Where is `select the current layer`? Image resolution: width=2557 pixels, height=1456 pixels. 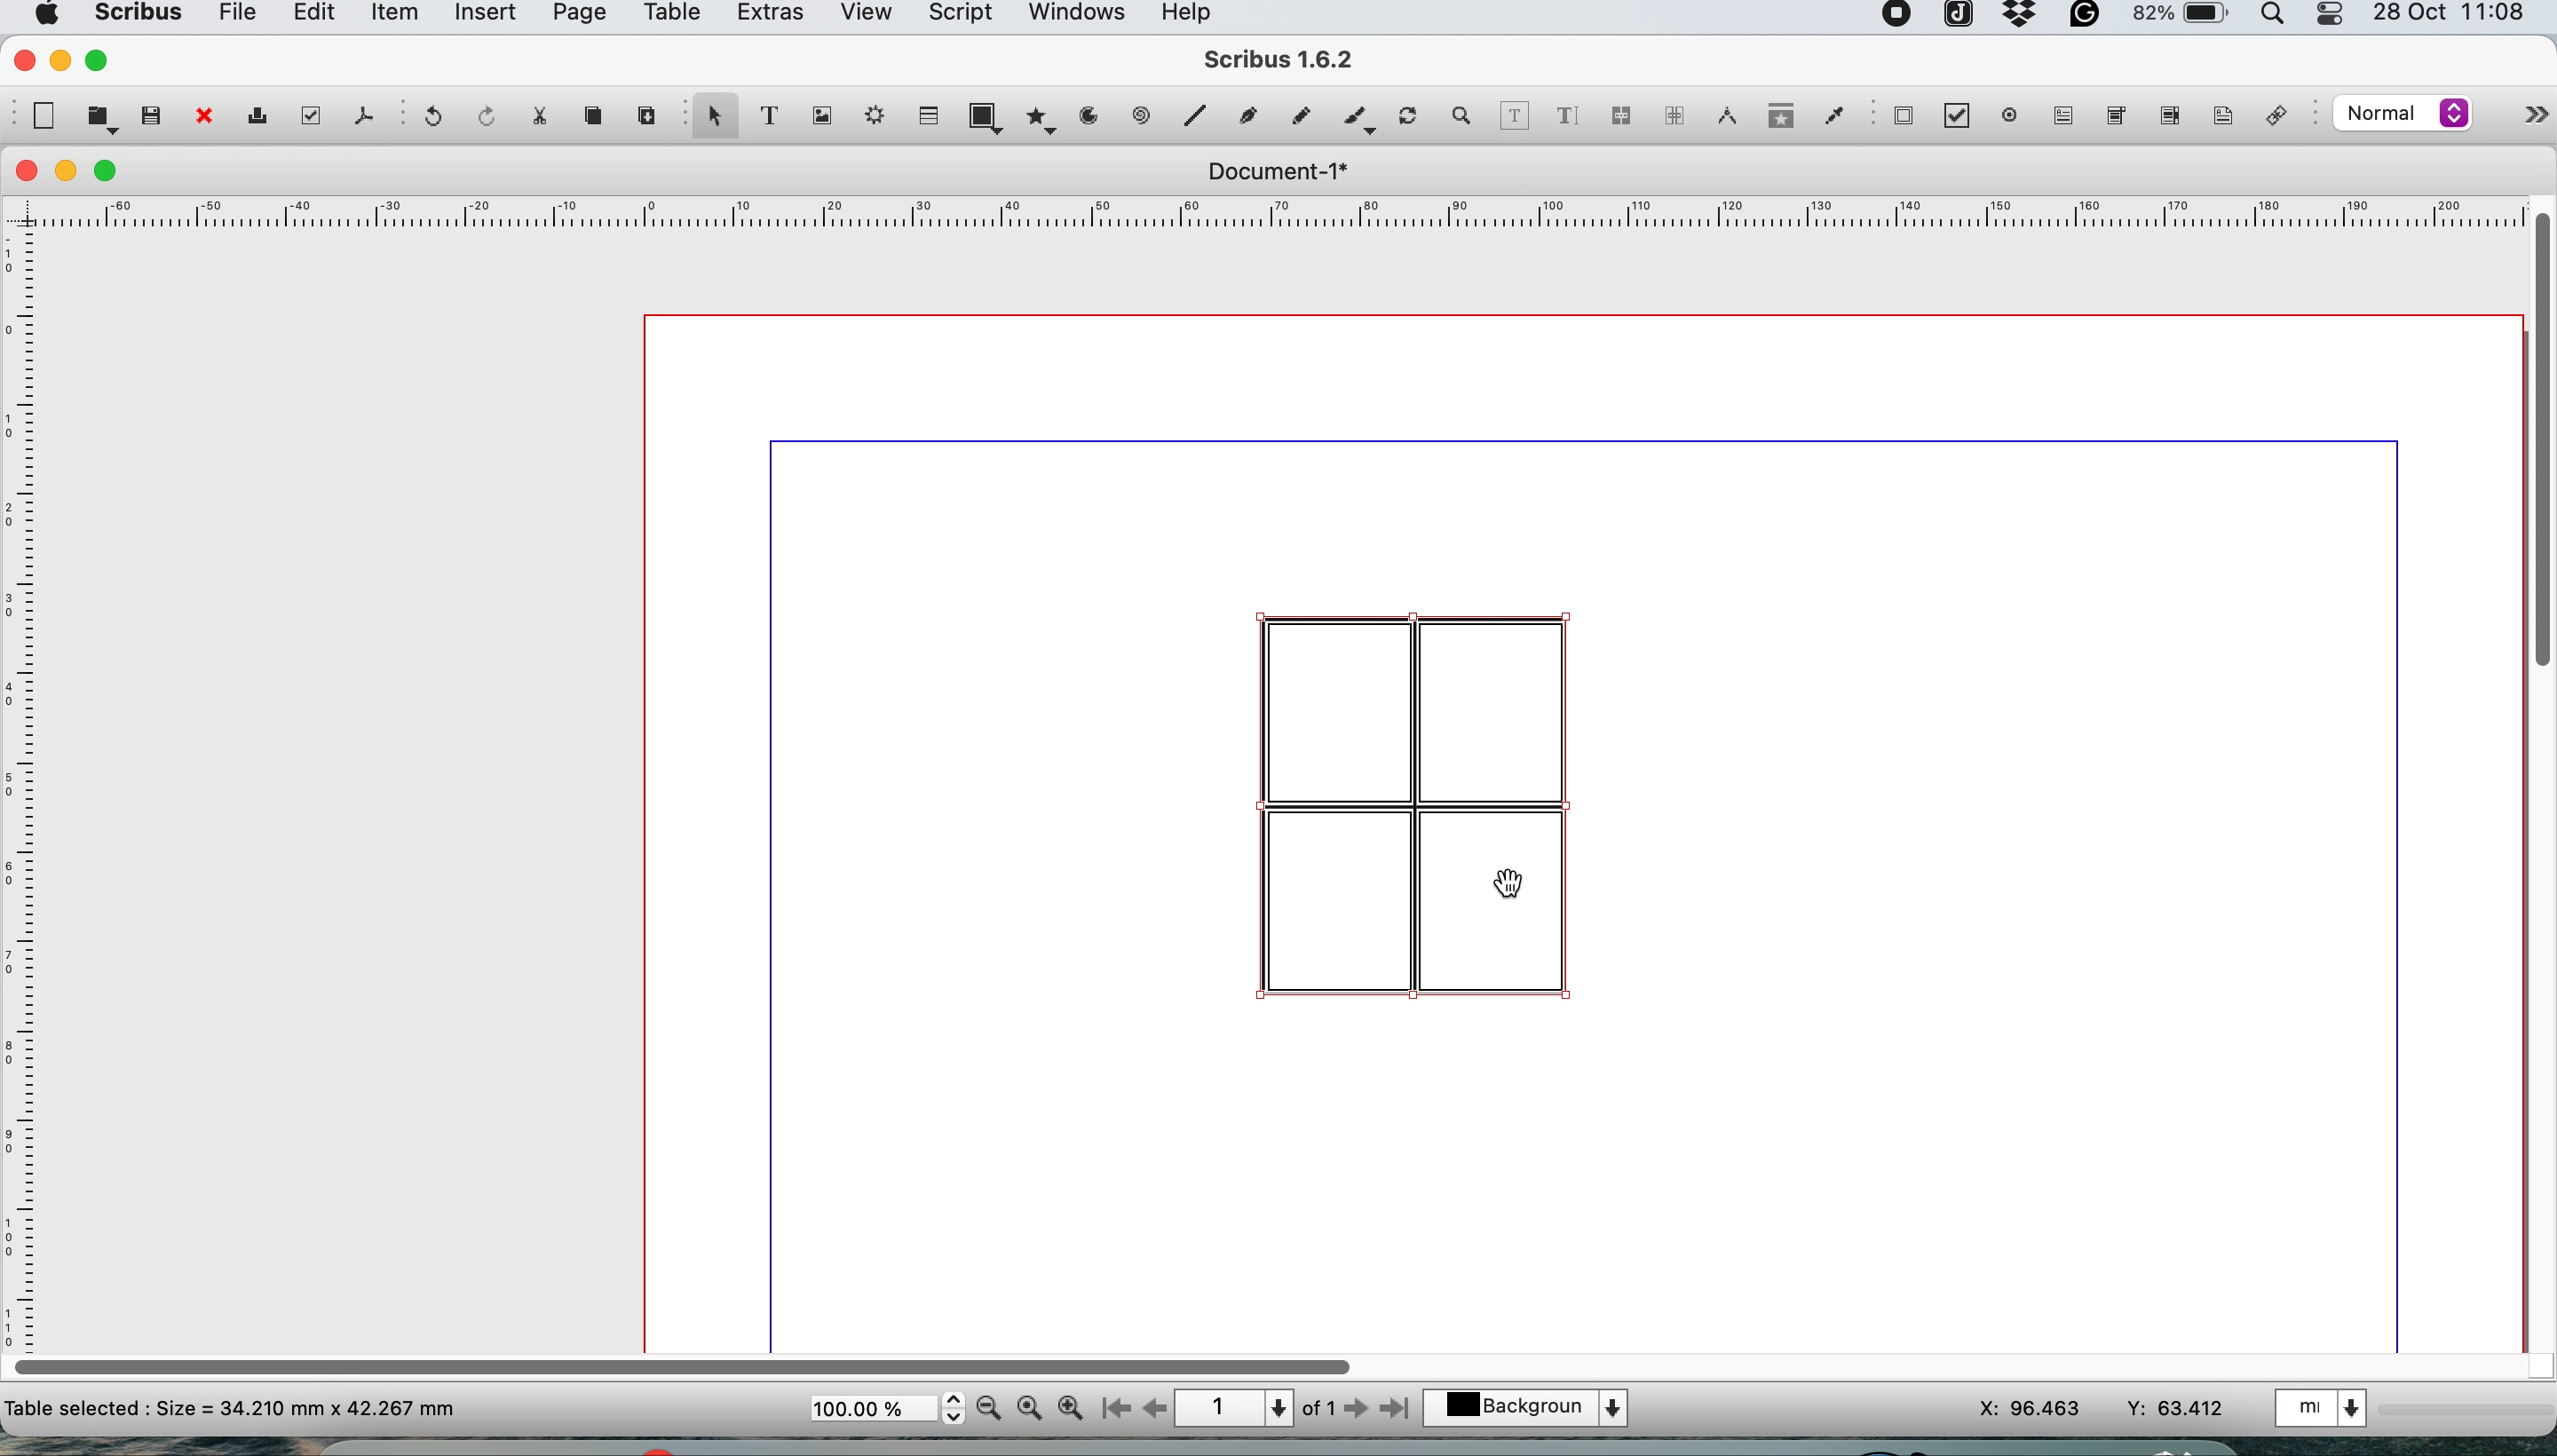 select the current layer is located at coordinates (1537, 1410).